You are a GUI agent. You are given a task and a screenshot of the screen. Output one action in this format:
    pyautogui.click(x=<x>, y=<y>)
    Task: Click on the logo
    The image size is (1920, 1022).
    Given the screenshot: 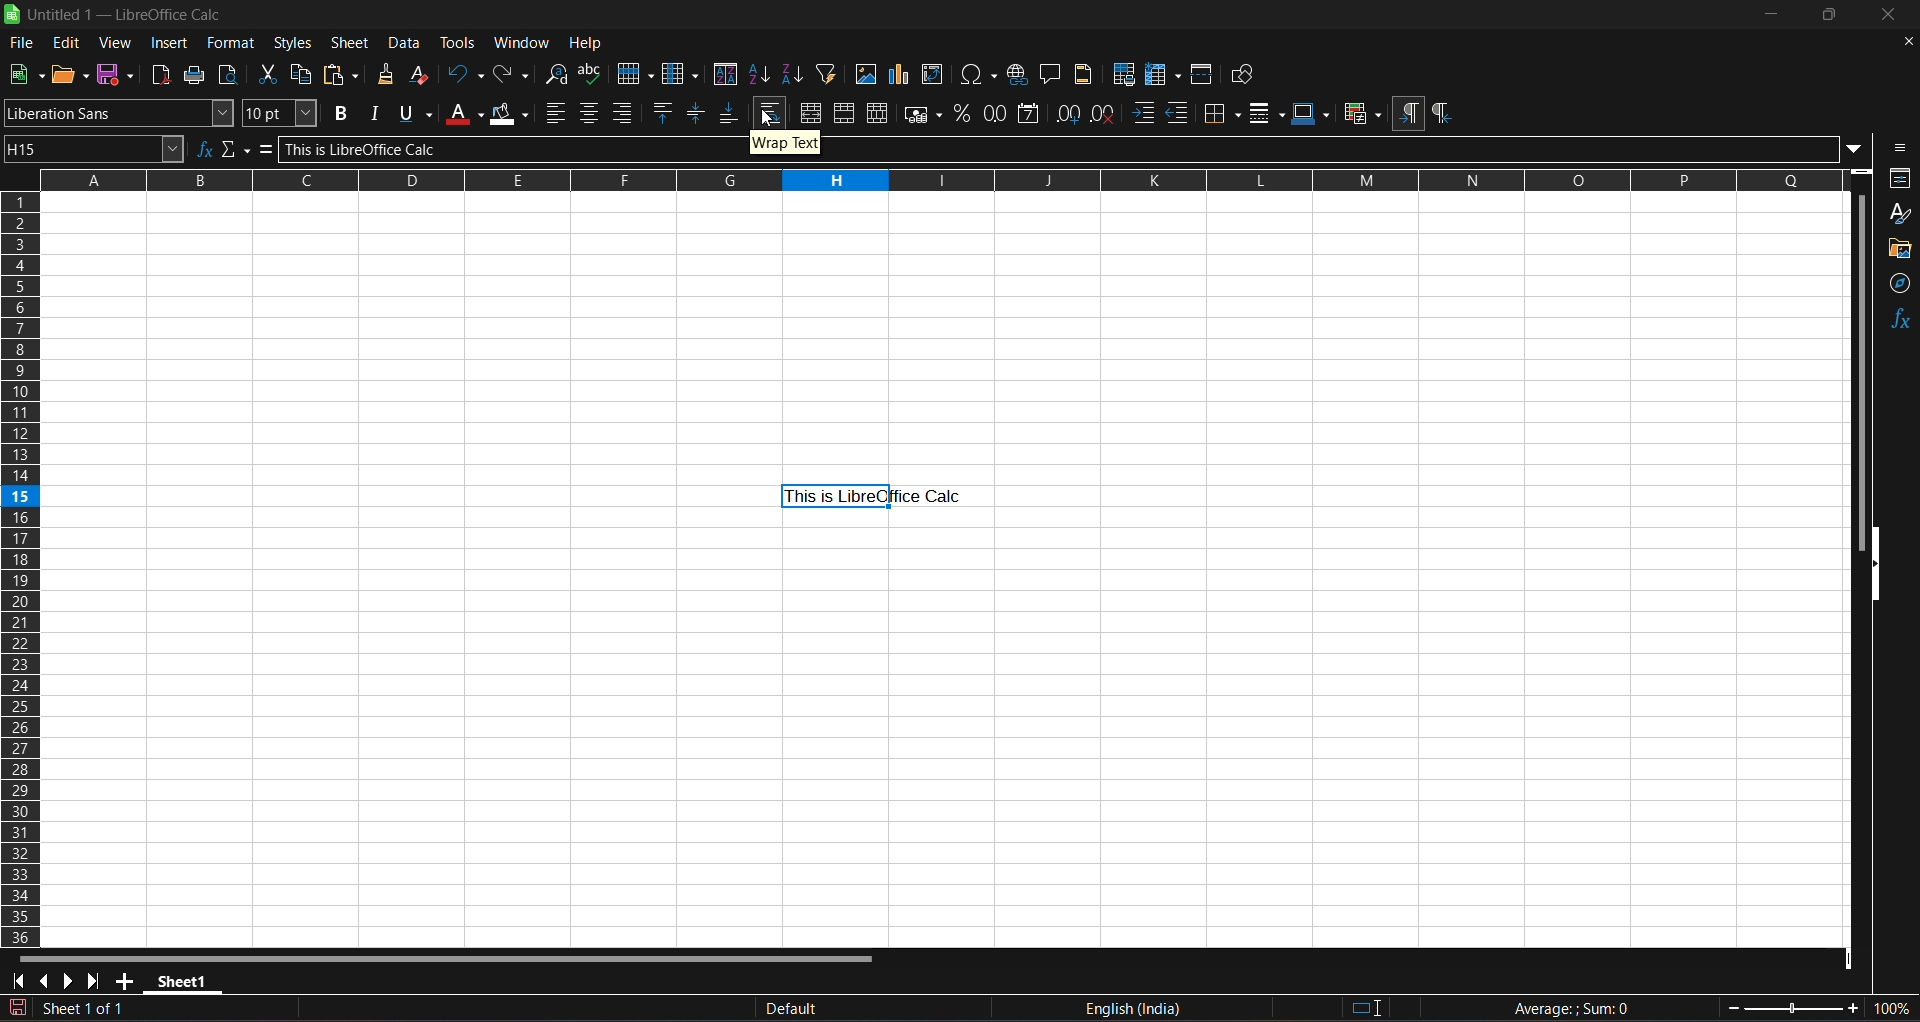 What is the action you would take?
    pyautogui.click(x=12, y=14)
    